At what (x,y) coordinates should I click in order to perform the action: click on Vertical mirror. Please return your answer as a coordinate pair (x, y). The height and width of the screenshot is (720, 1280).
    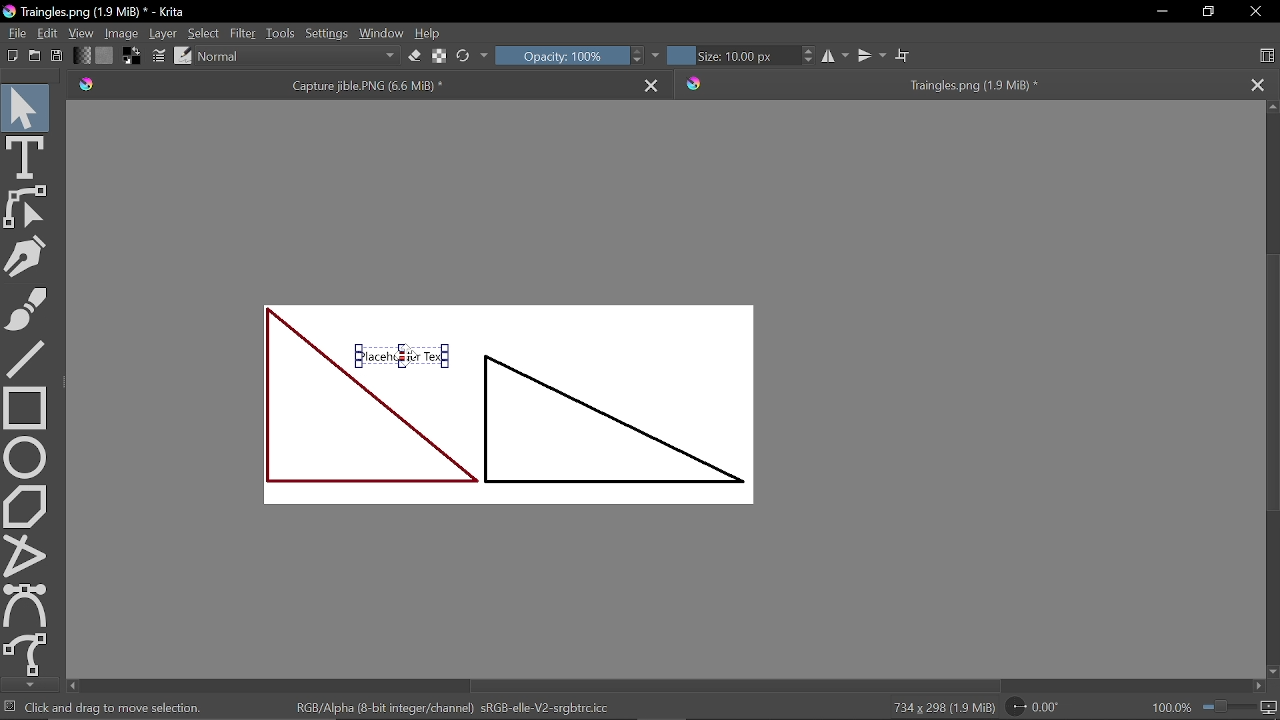
    Looking at the image, I should click on (874, 53).